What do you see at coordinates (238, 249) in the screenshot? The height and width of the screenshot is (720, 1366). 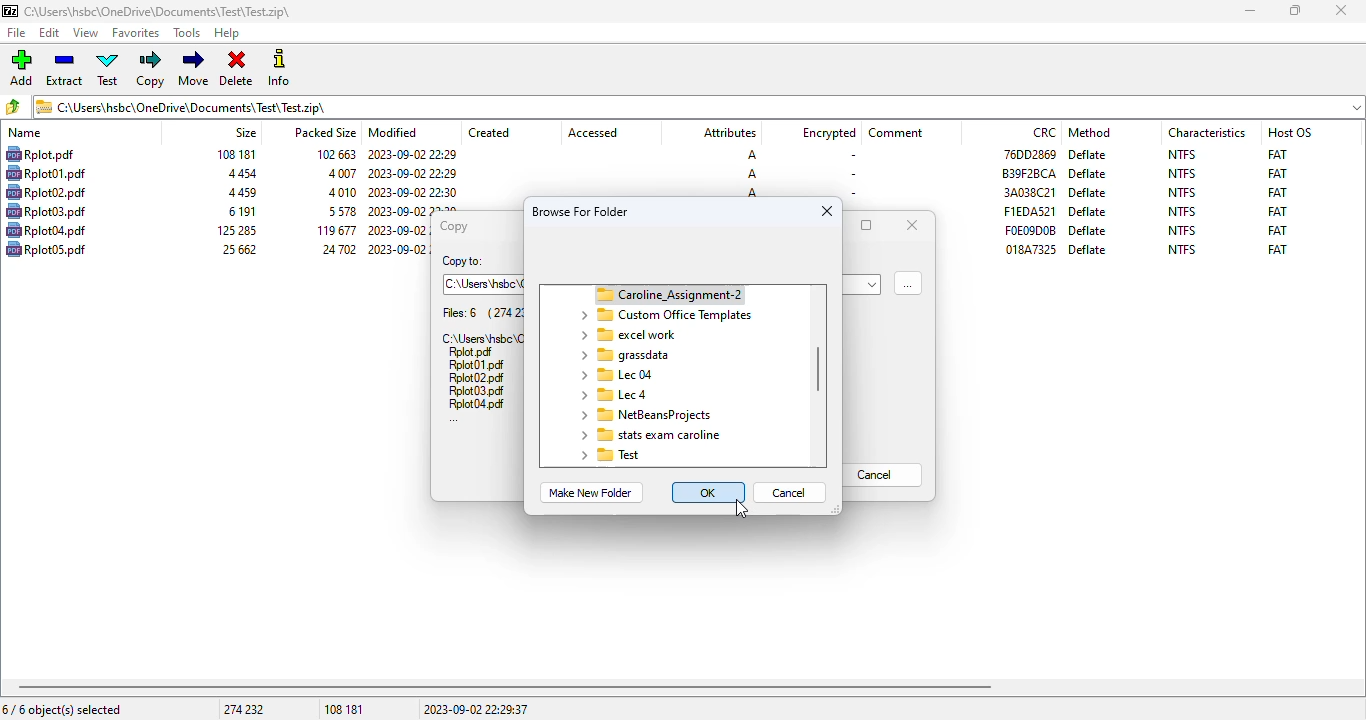 I see `size` at bounding box center [238, 249].